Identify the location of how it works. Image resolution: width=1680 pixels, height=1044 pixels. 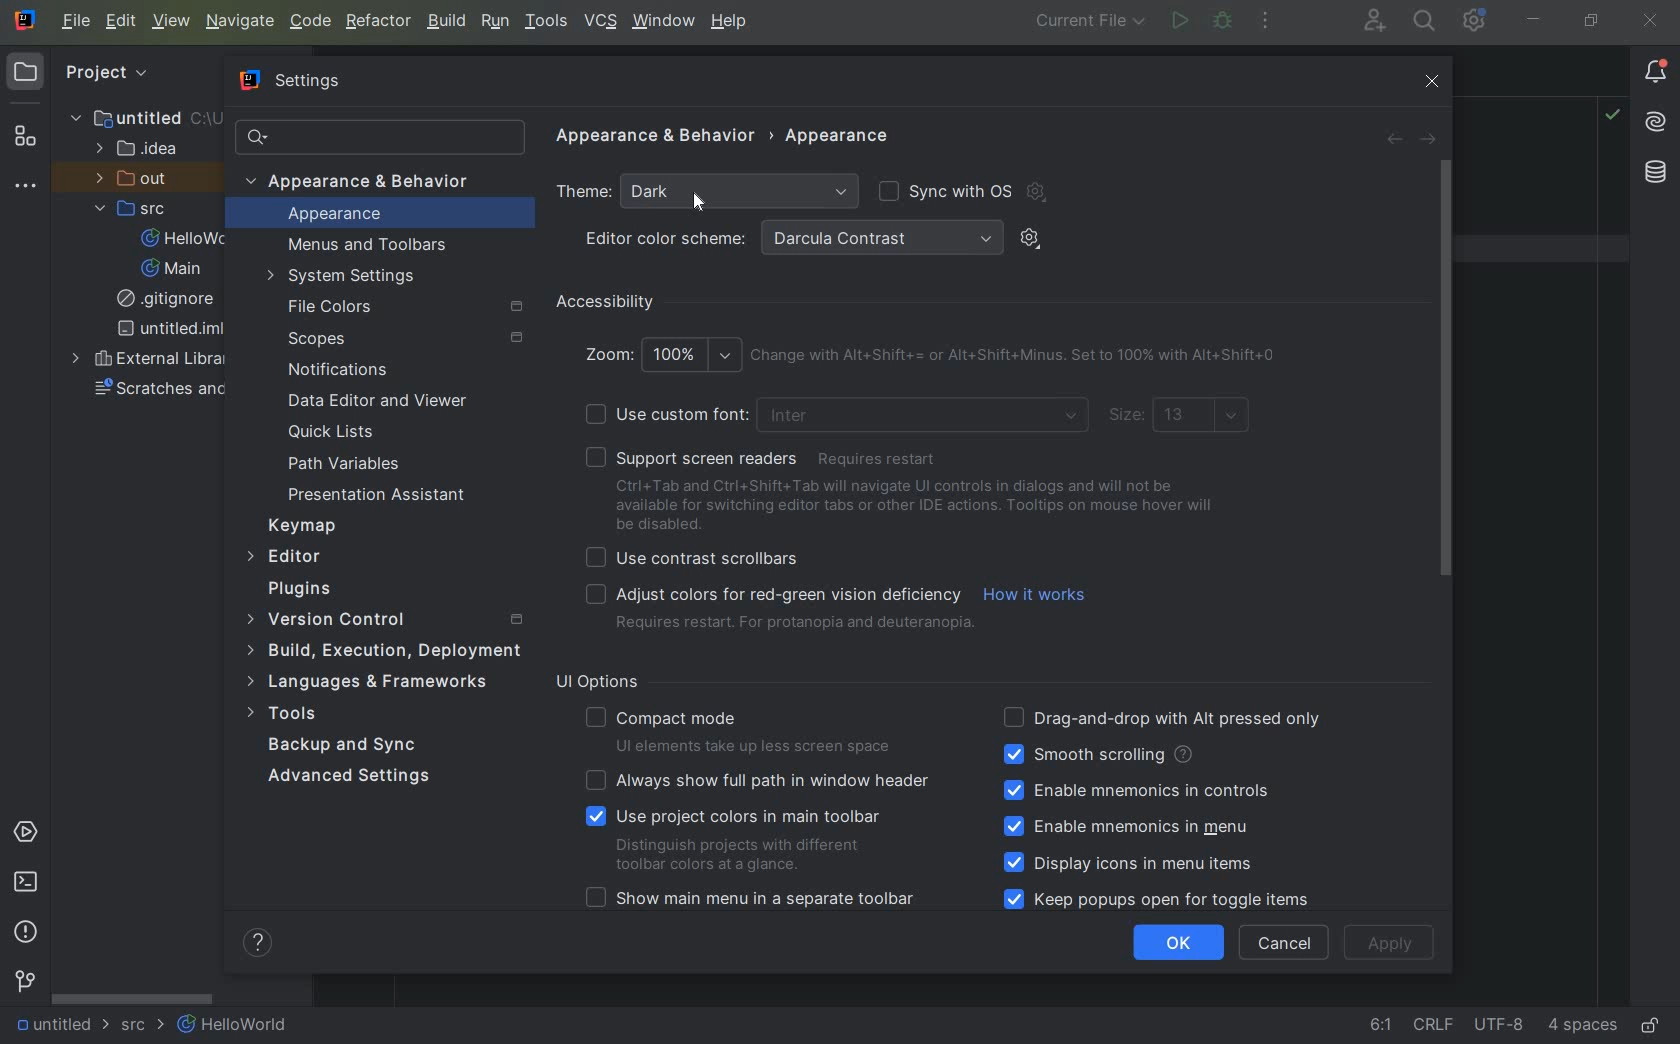
(1038, 596).